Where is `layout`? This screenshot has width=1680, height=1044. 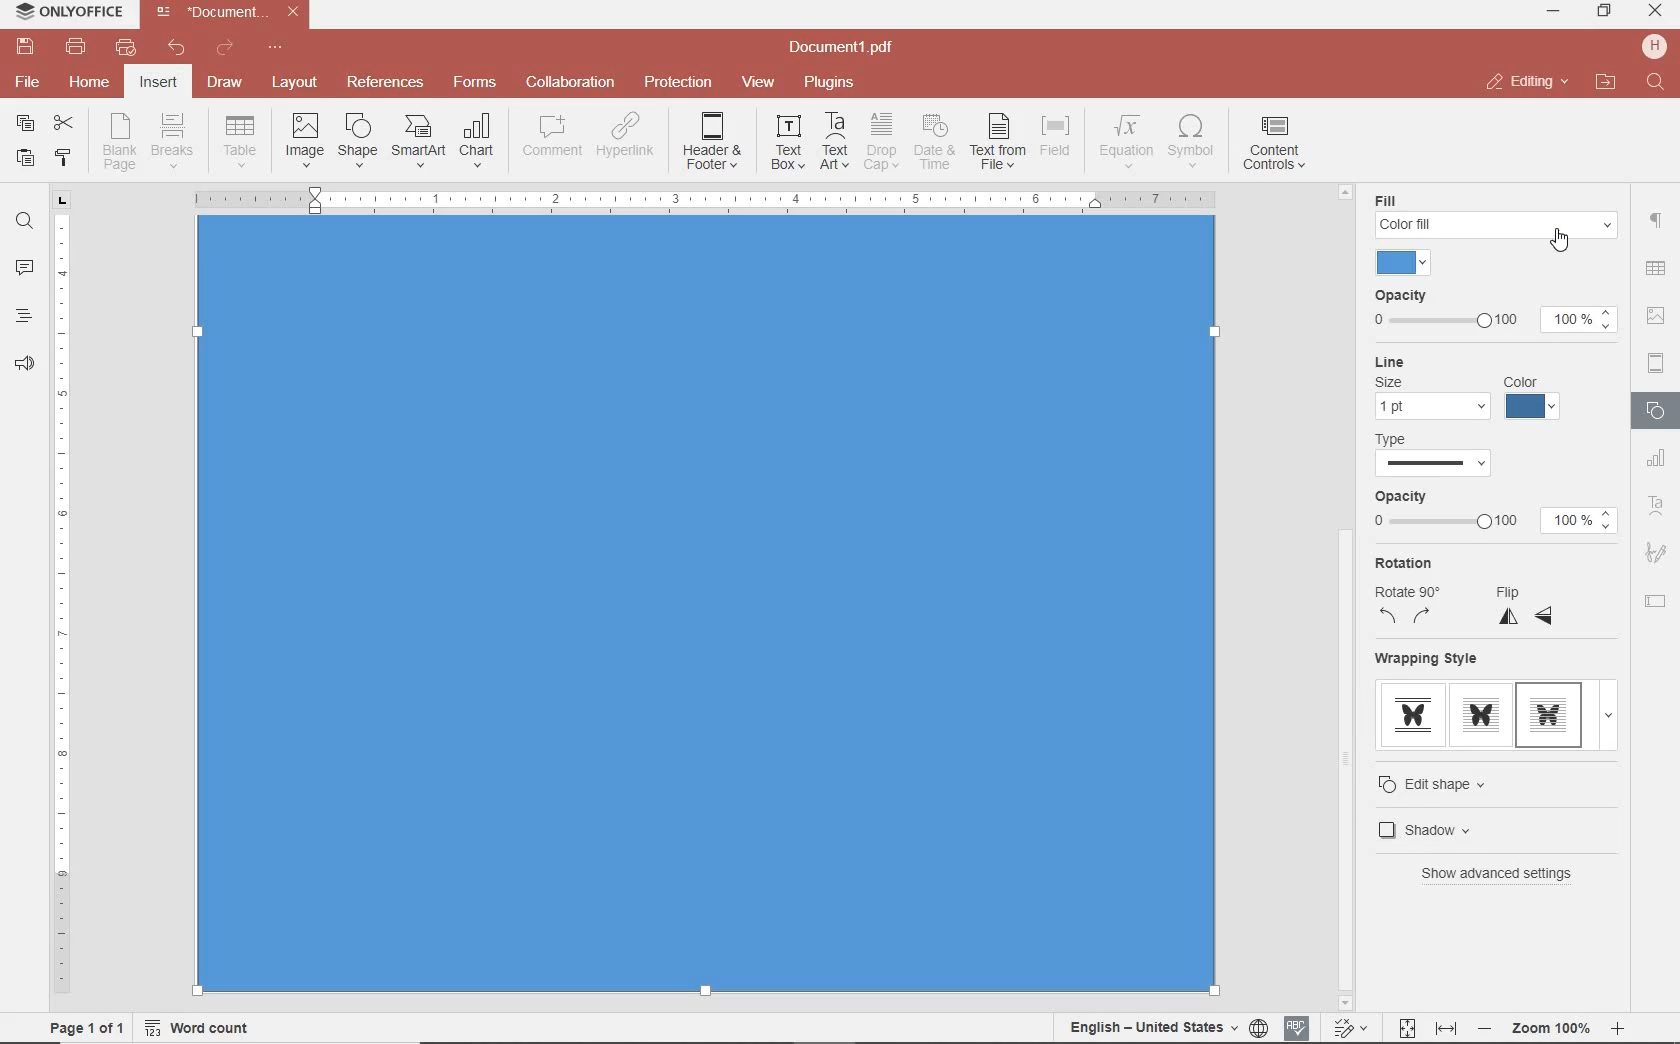 layout is located at coordinates (298, 84).